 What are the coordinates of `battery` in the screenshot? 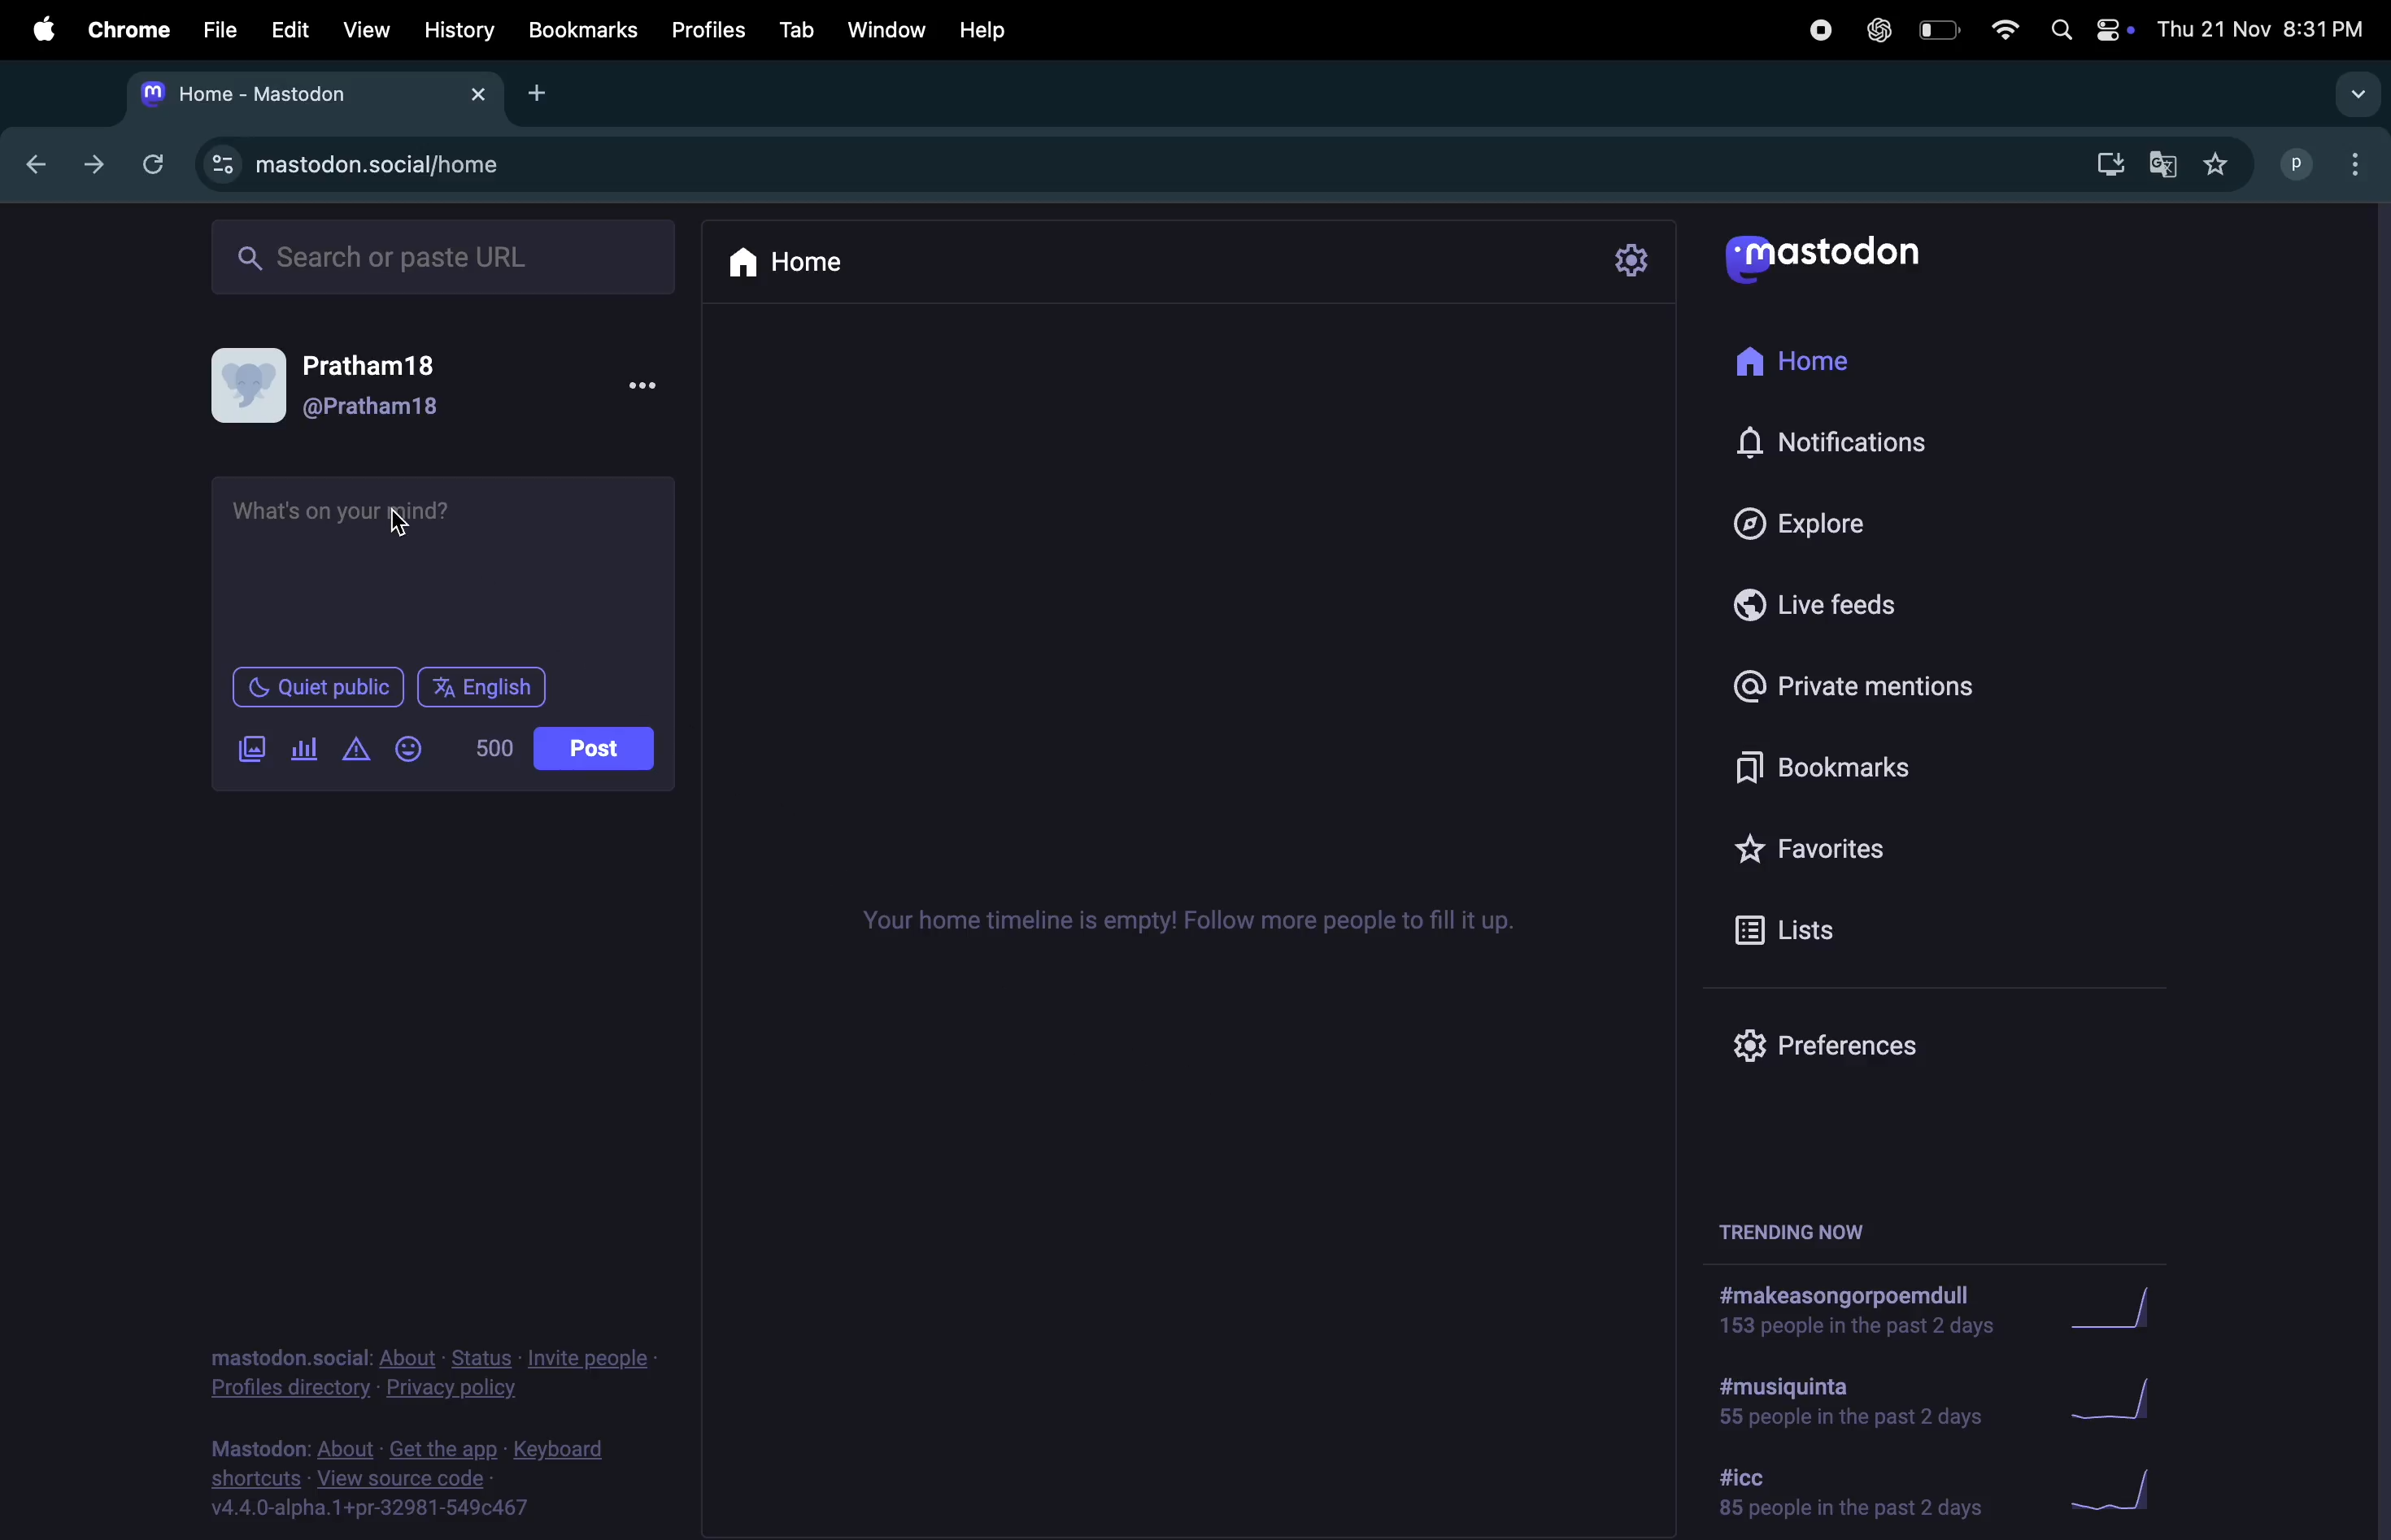 It's located at (1940, 32).